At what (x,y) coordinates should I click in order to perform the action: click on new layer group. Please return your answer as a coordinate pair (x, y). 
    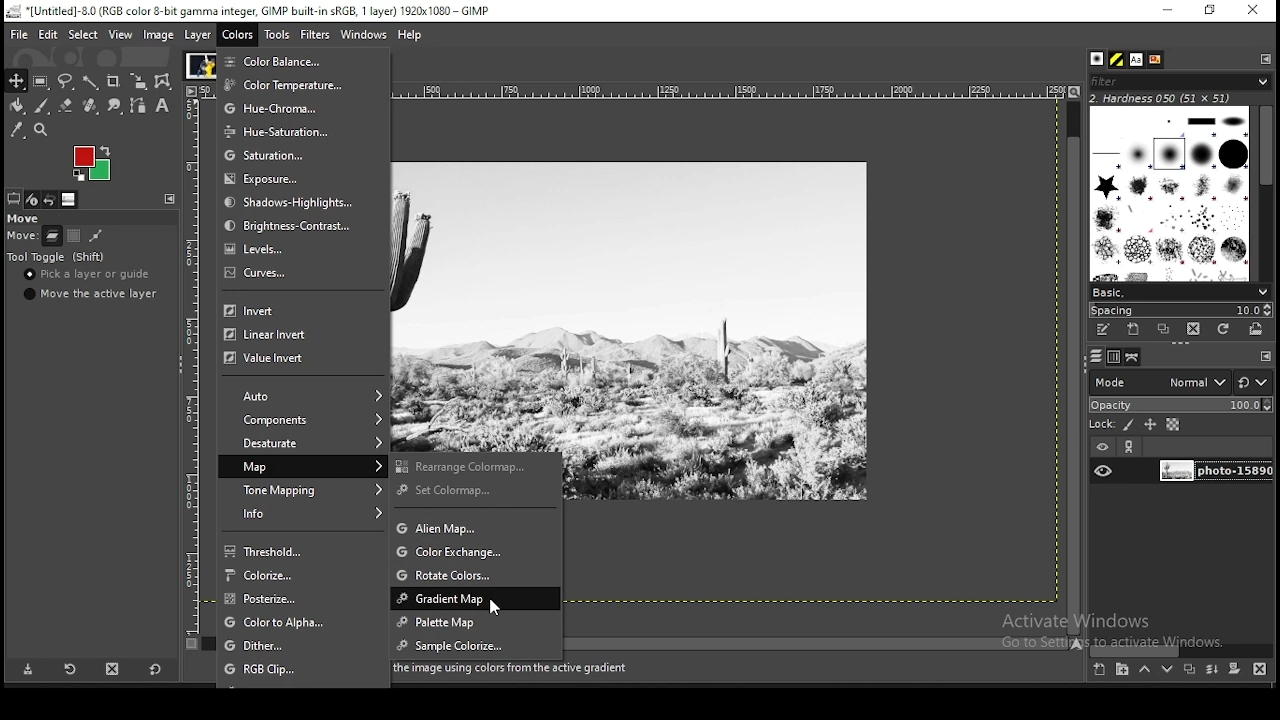
    Looking at the image, I should click on (1121, 670).